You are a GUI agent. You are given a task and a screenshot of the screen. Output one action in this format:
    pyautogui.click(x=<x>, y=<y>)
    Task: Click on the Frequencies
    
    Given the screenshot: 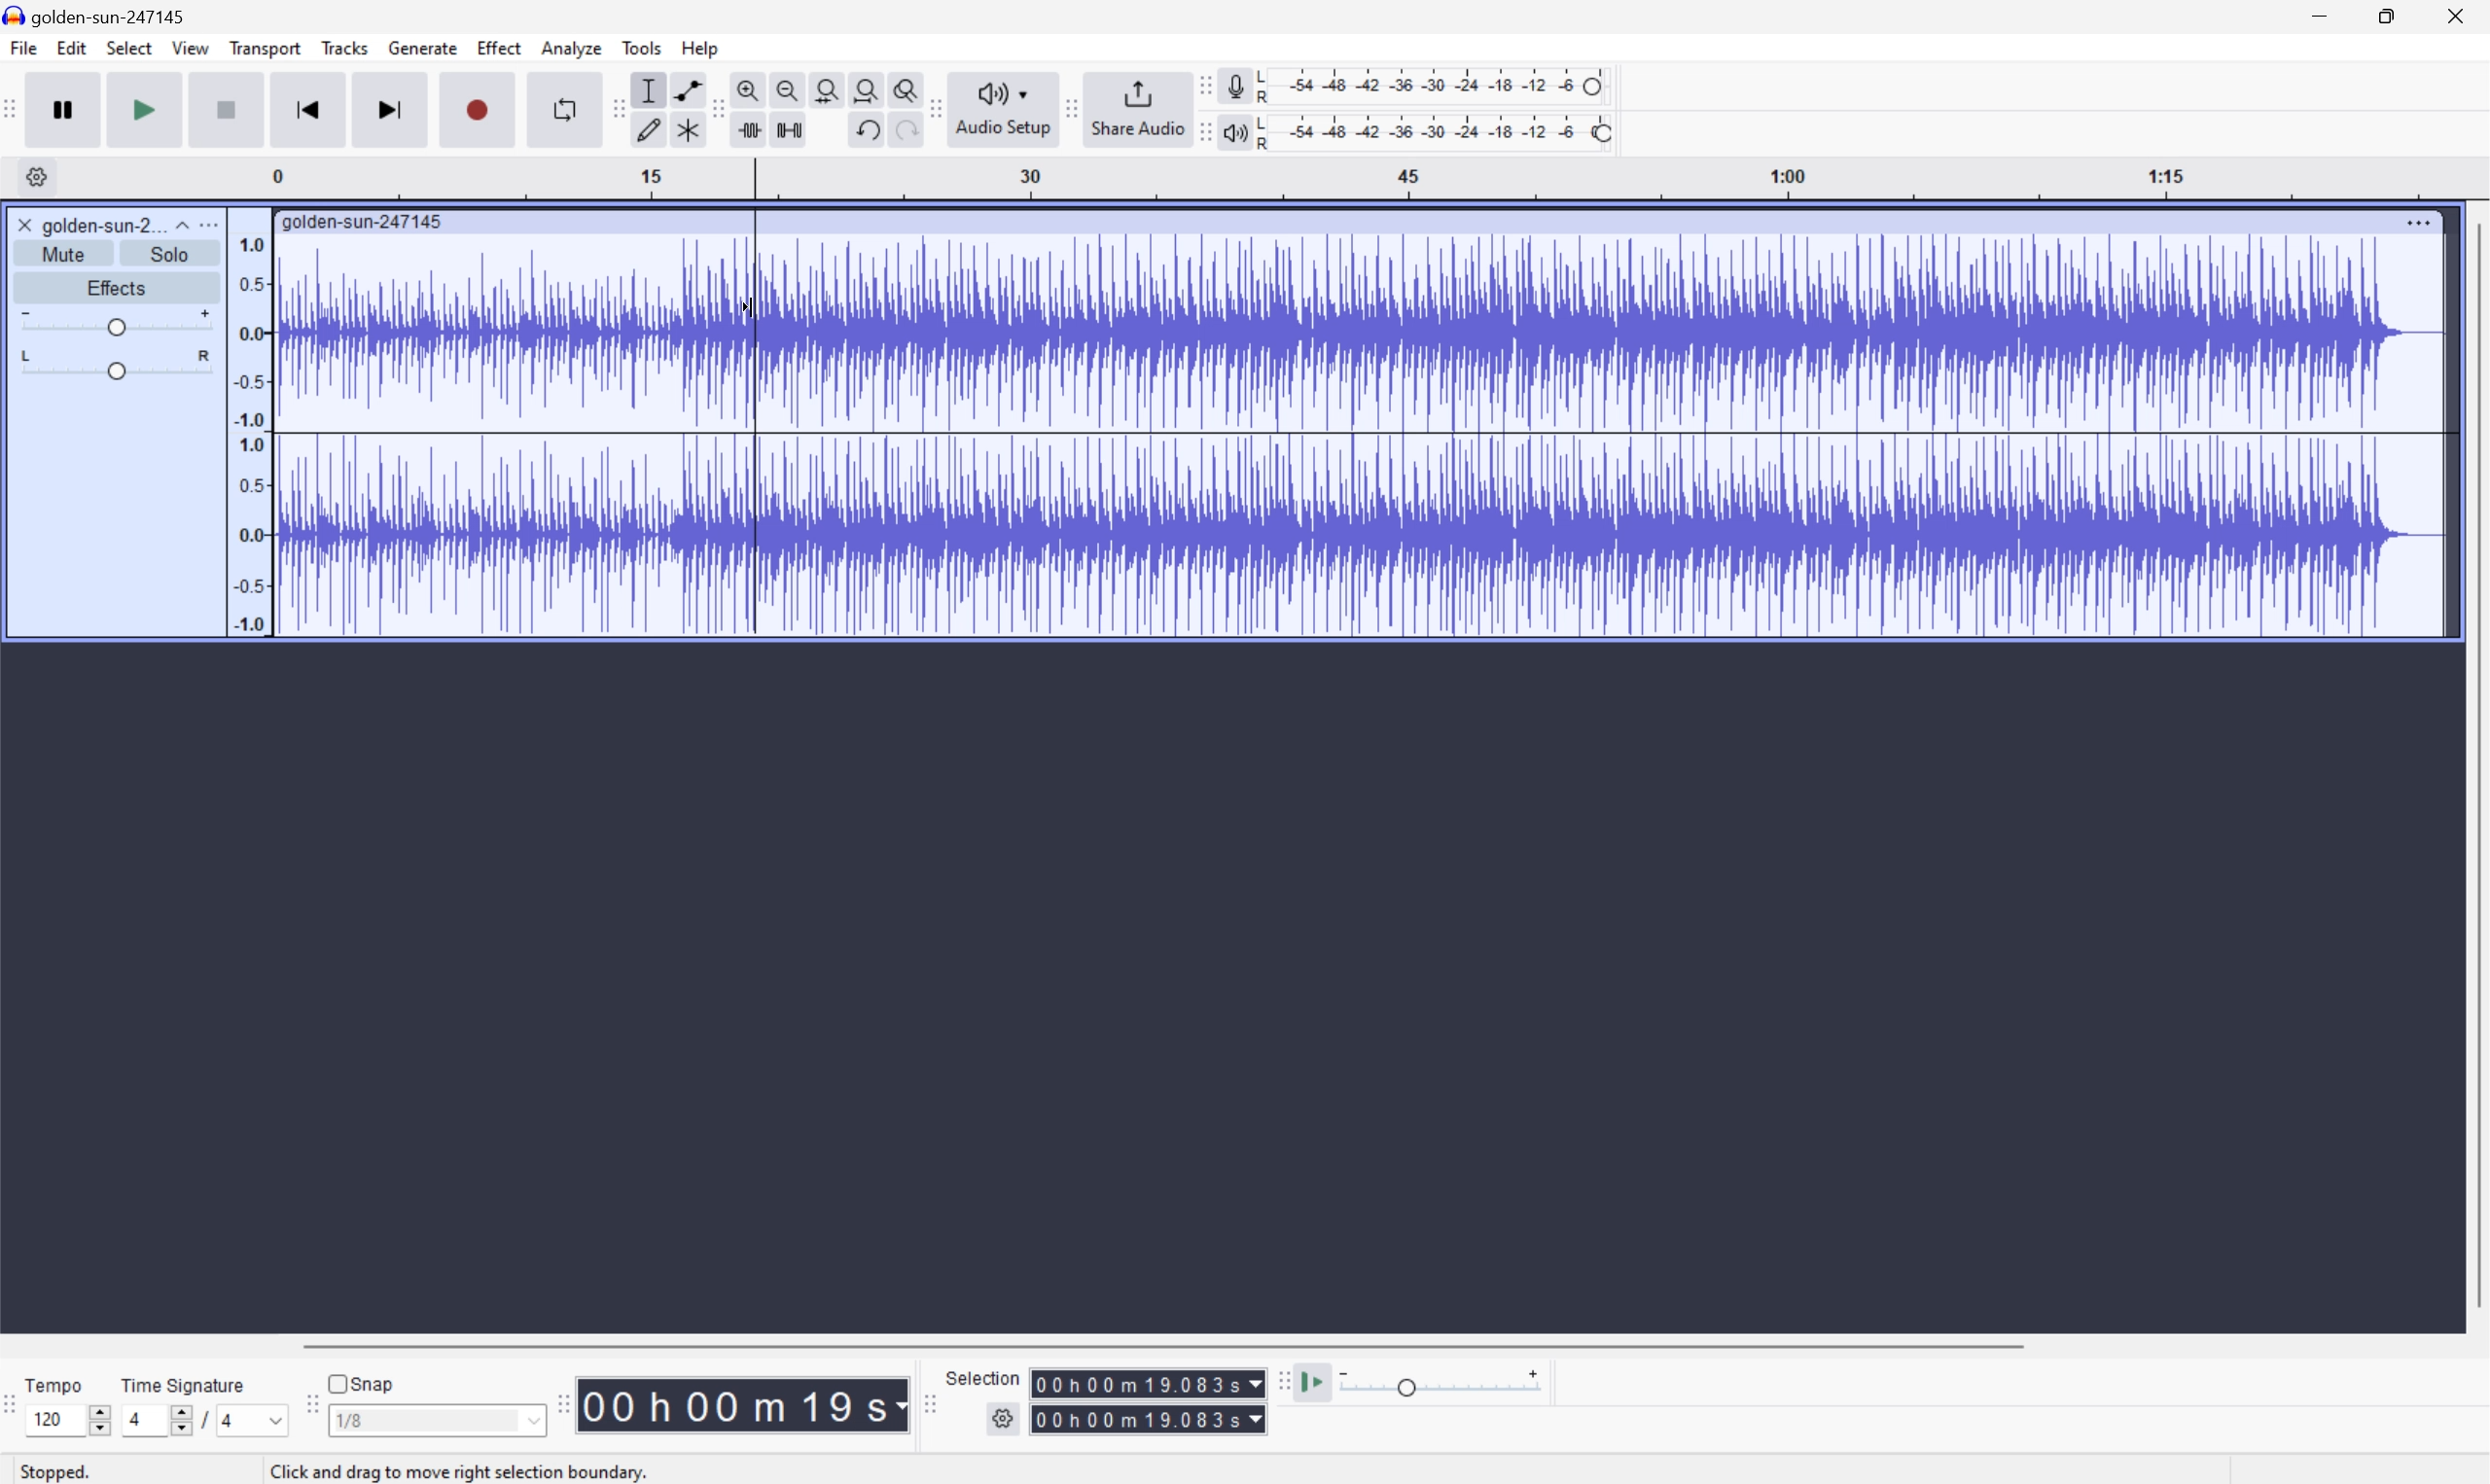 What is the action you would take?
    pyautogui.click(x=249, y=435)
    